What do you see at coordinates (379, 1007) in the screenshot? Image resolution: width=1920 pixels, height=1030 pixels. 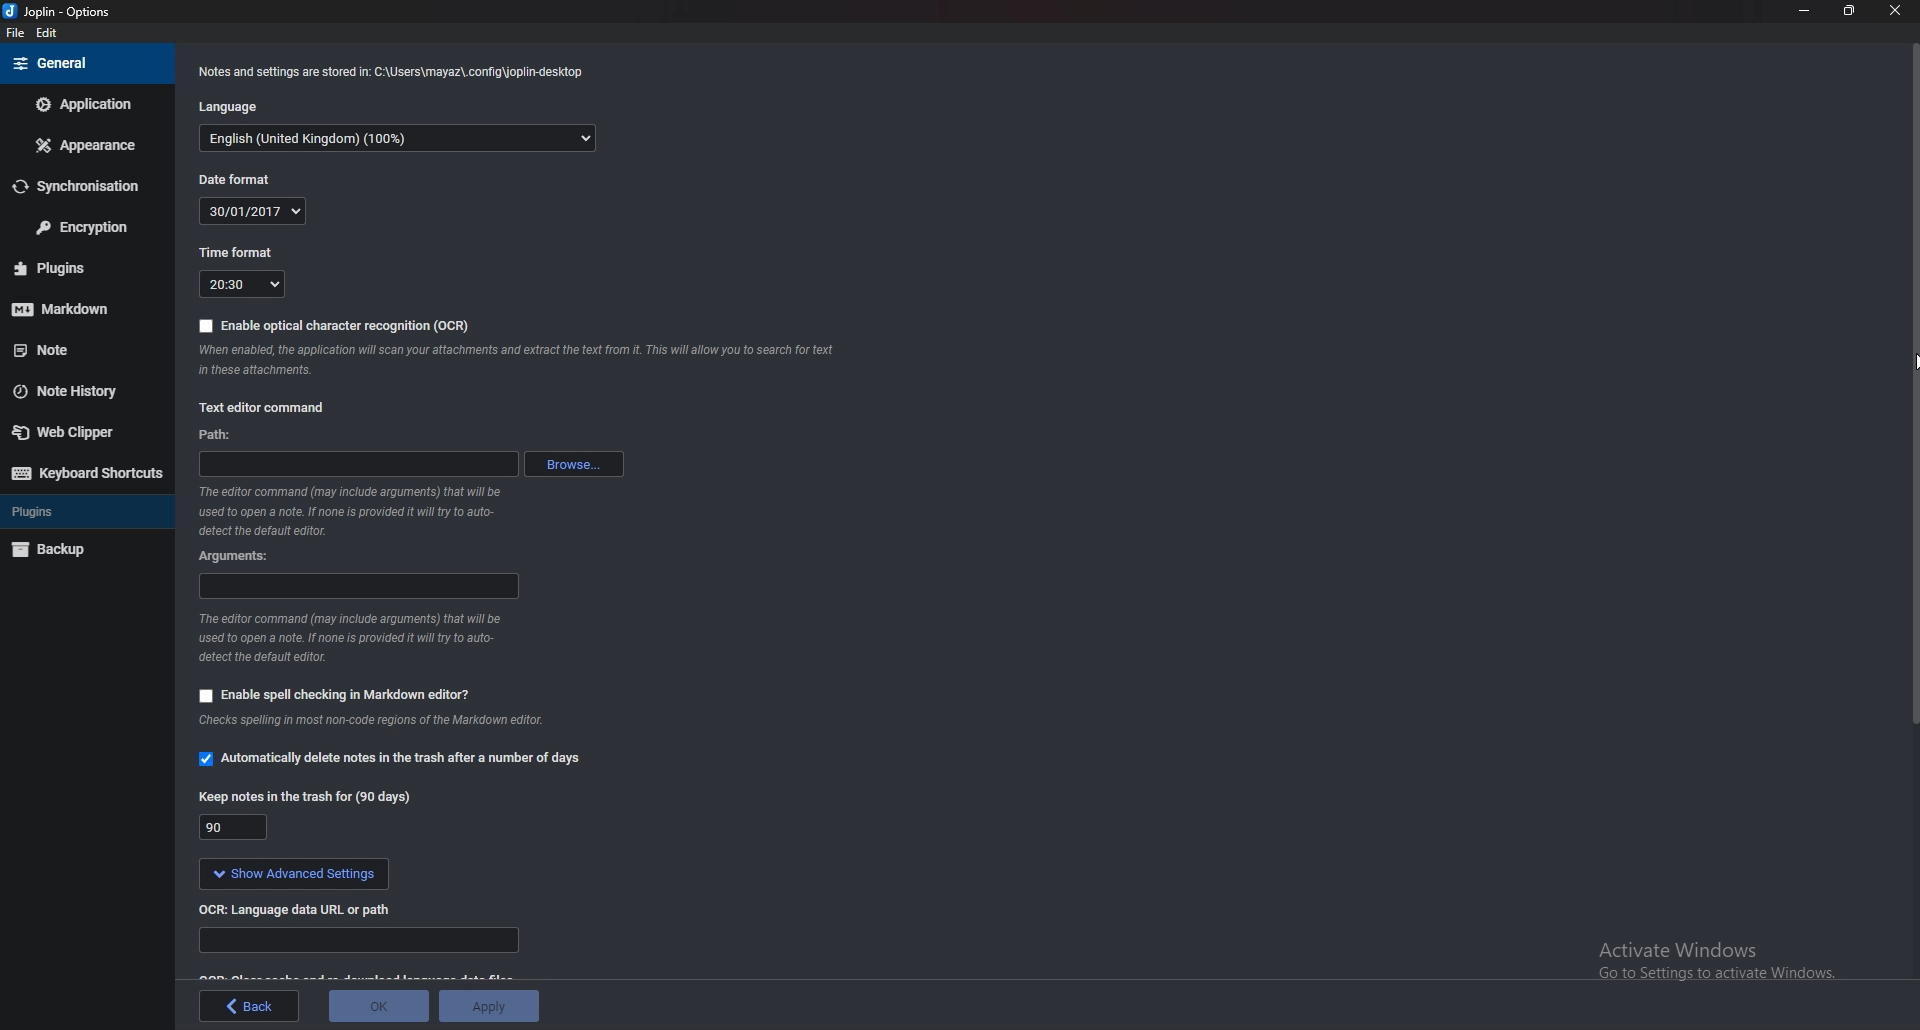 I see `ok` at bounding box center [379, 1007].